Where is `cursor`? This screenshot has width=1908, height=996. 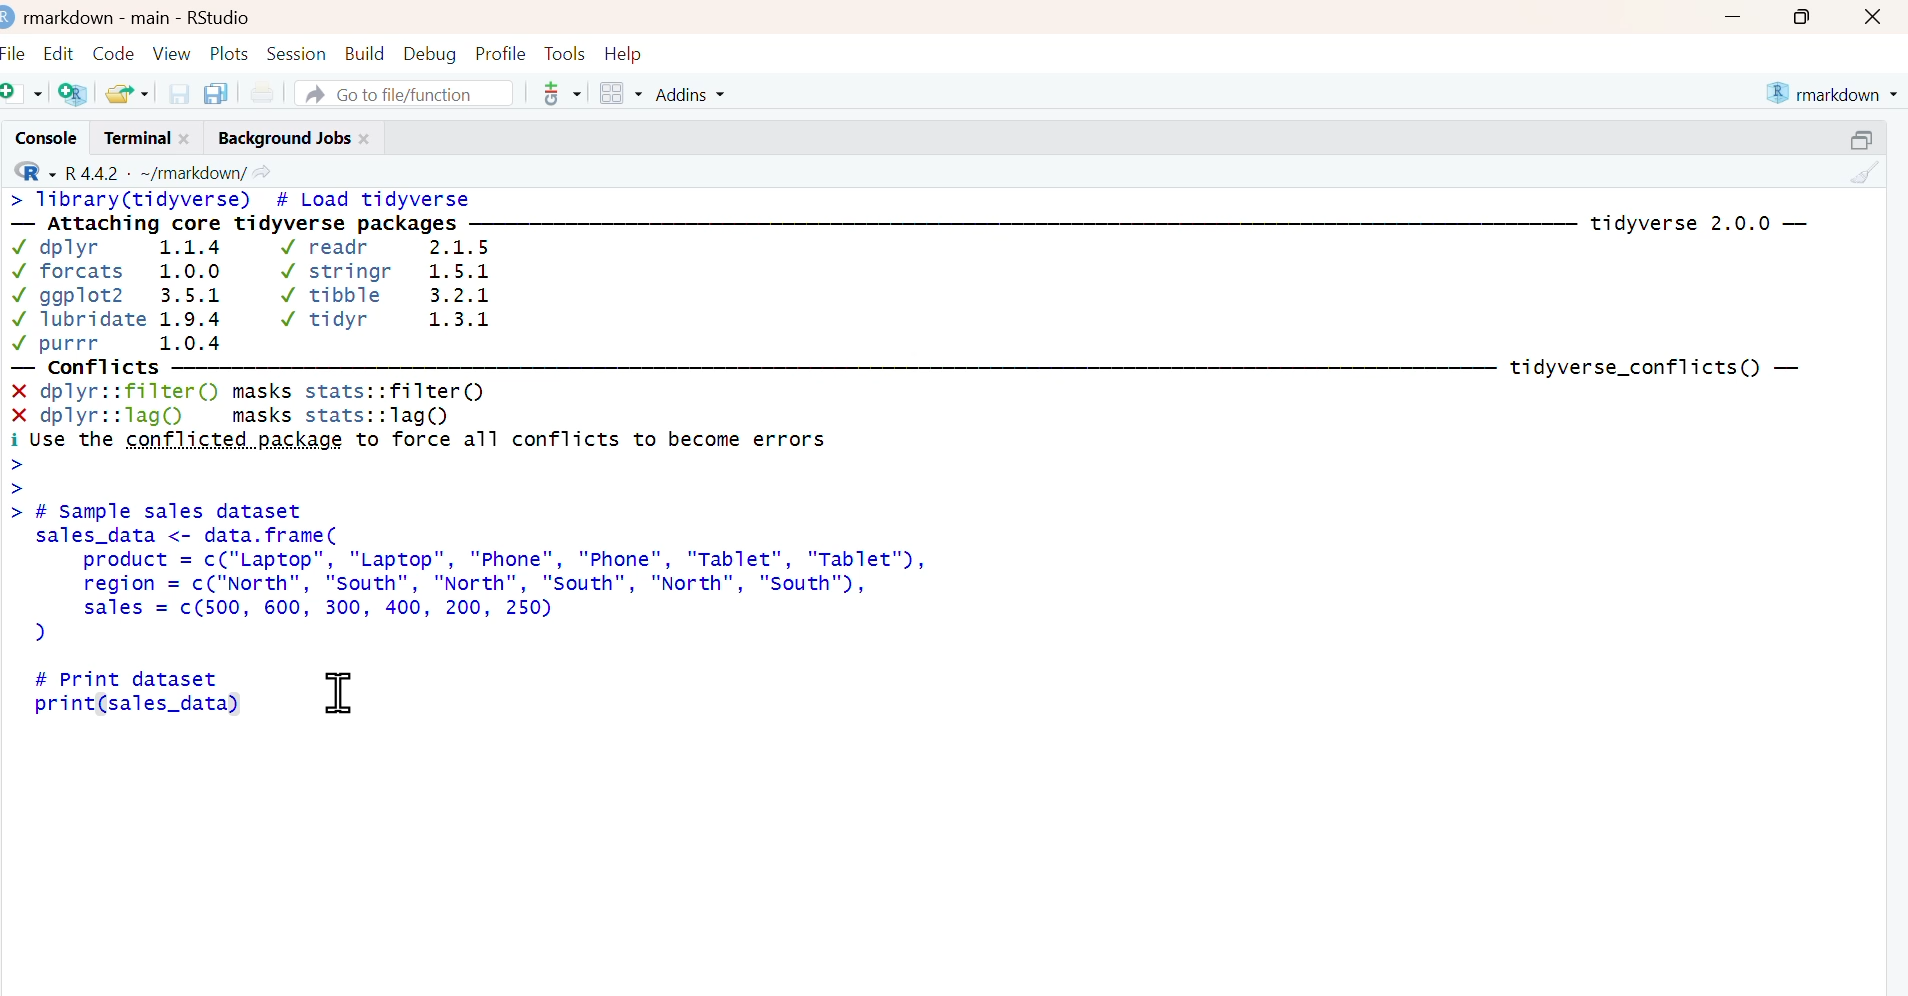
cursor is located at coordinates (339, 693).